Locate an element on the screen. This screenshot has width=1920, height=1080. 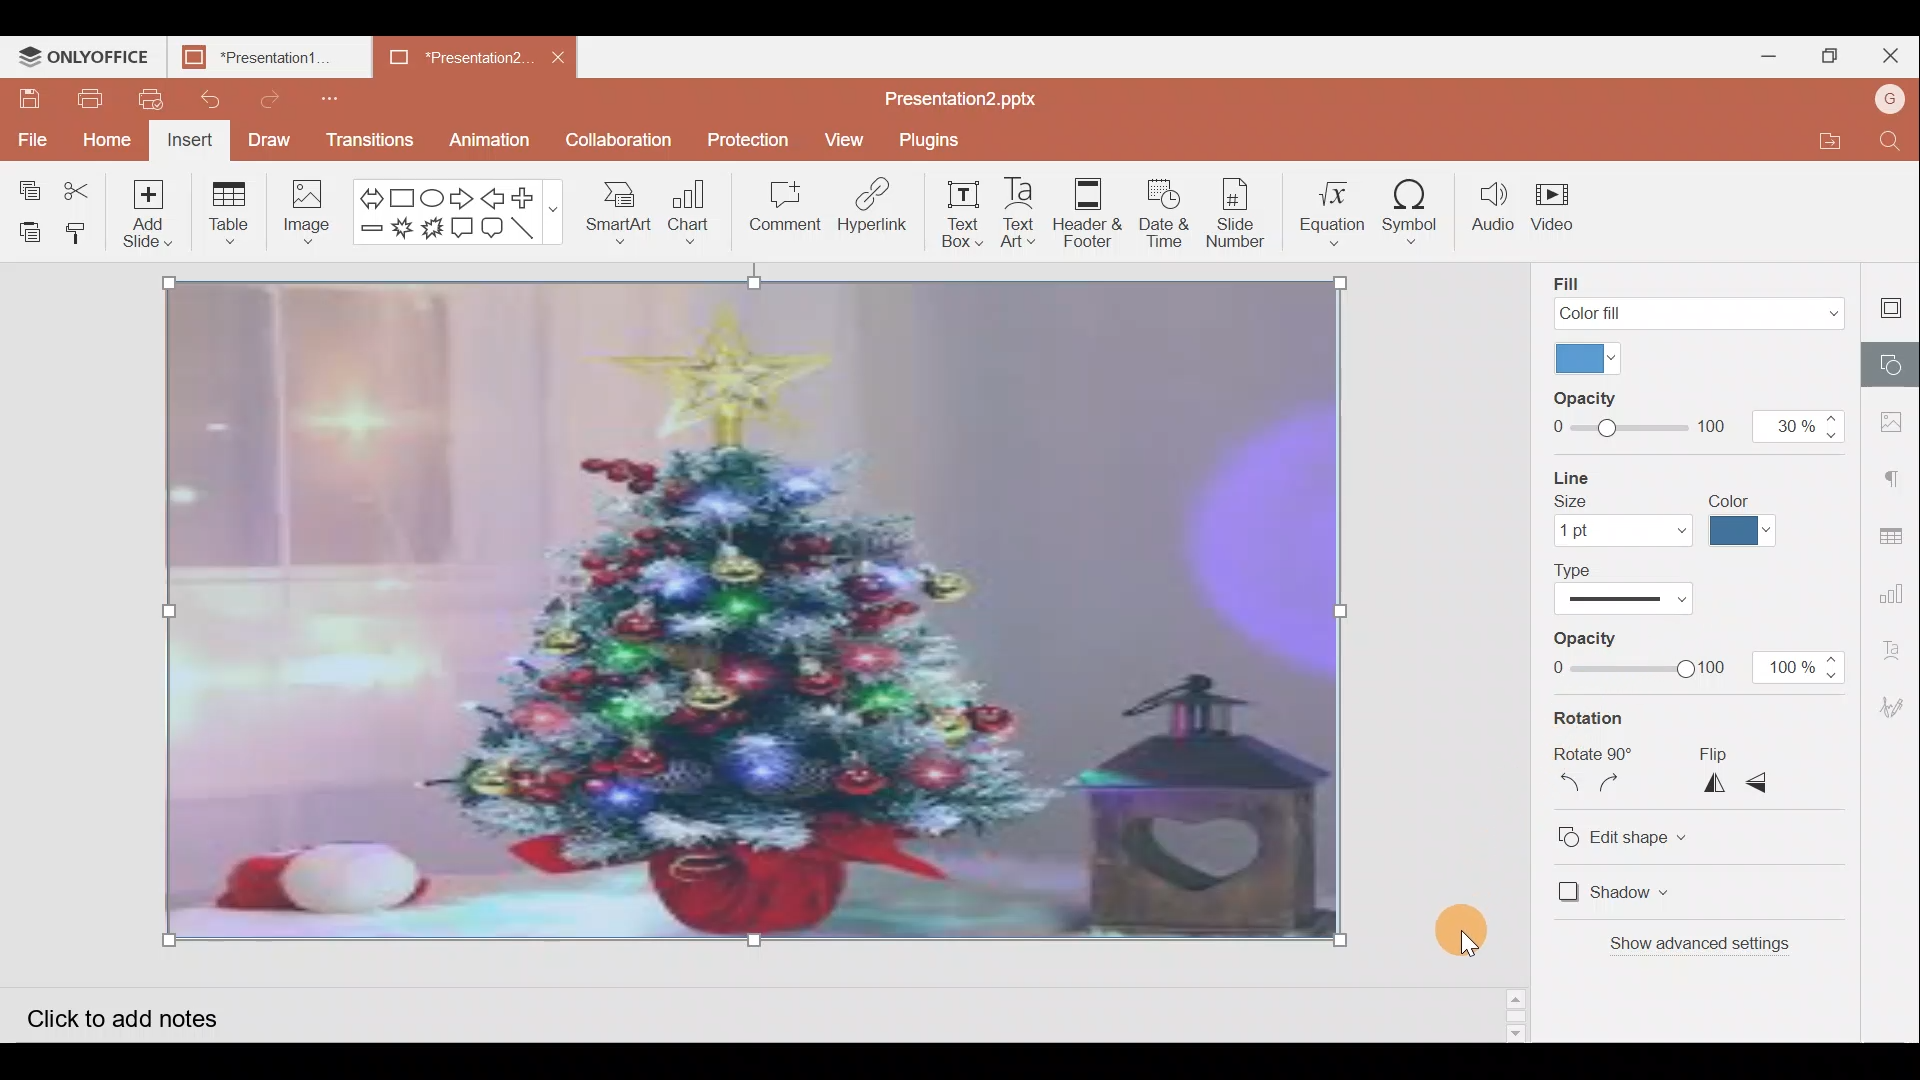
Add slide is located at coordinates (150, 214).